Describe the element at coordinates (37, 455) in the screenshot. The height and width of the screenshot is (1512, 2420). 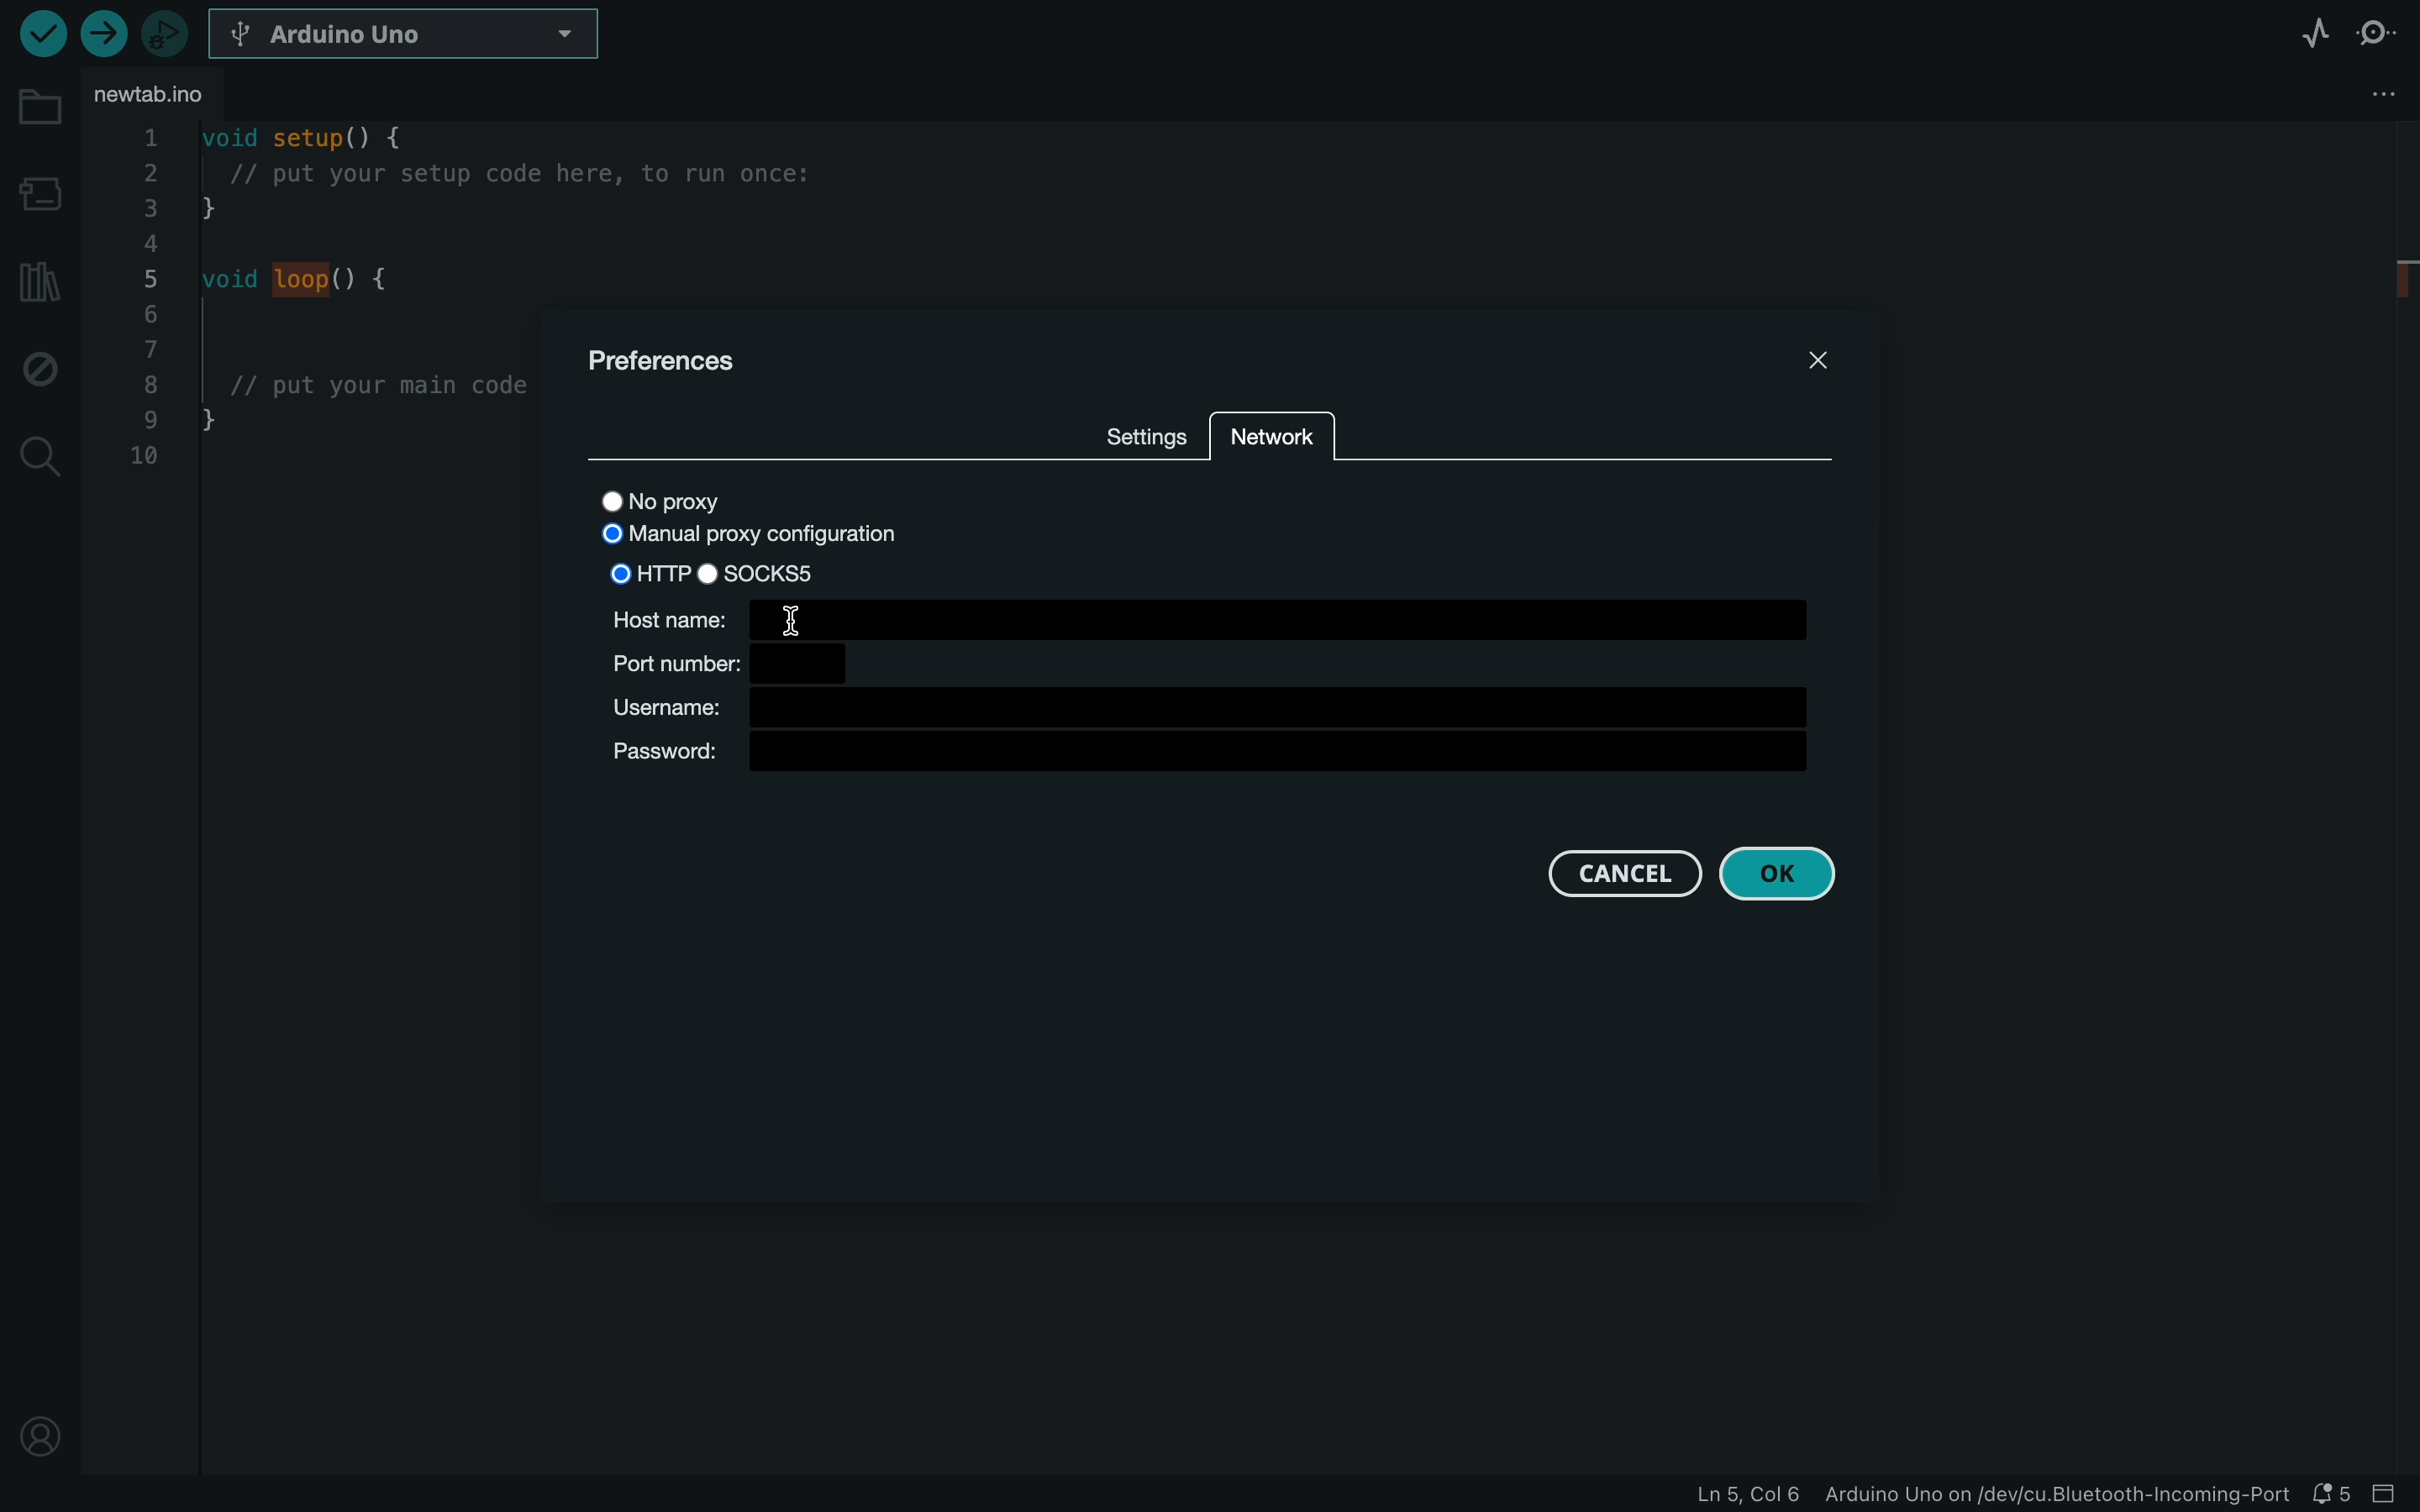
I see `search` at that location.